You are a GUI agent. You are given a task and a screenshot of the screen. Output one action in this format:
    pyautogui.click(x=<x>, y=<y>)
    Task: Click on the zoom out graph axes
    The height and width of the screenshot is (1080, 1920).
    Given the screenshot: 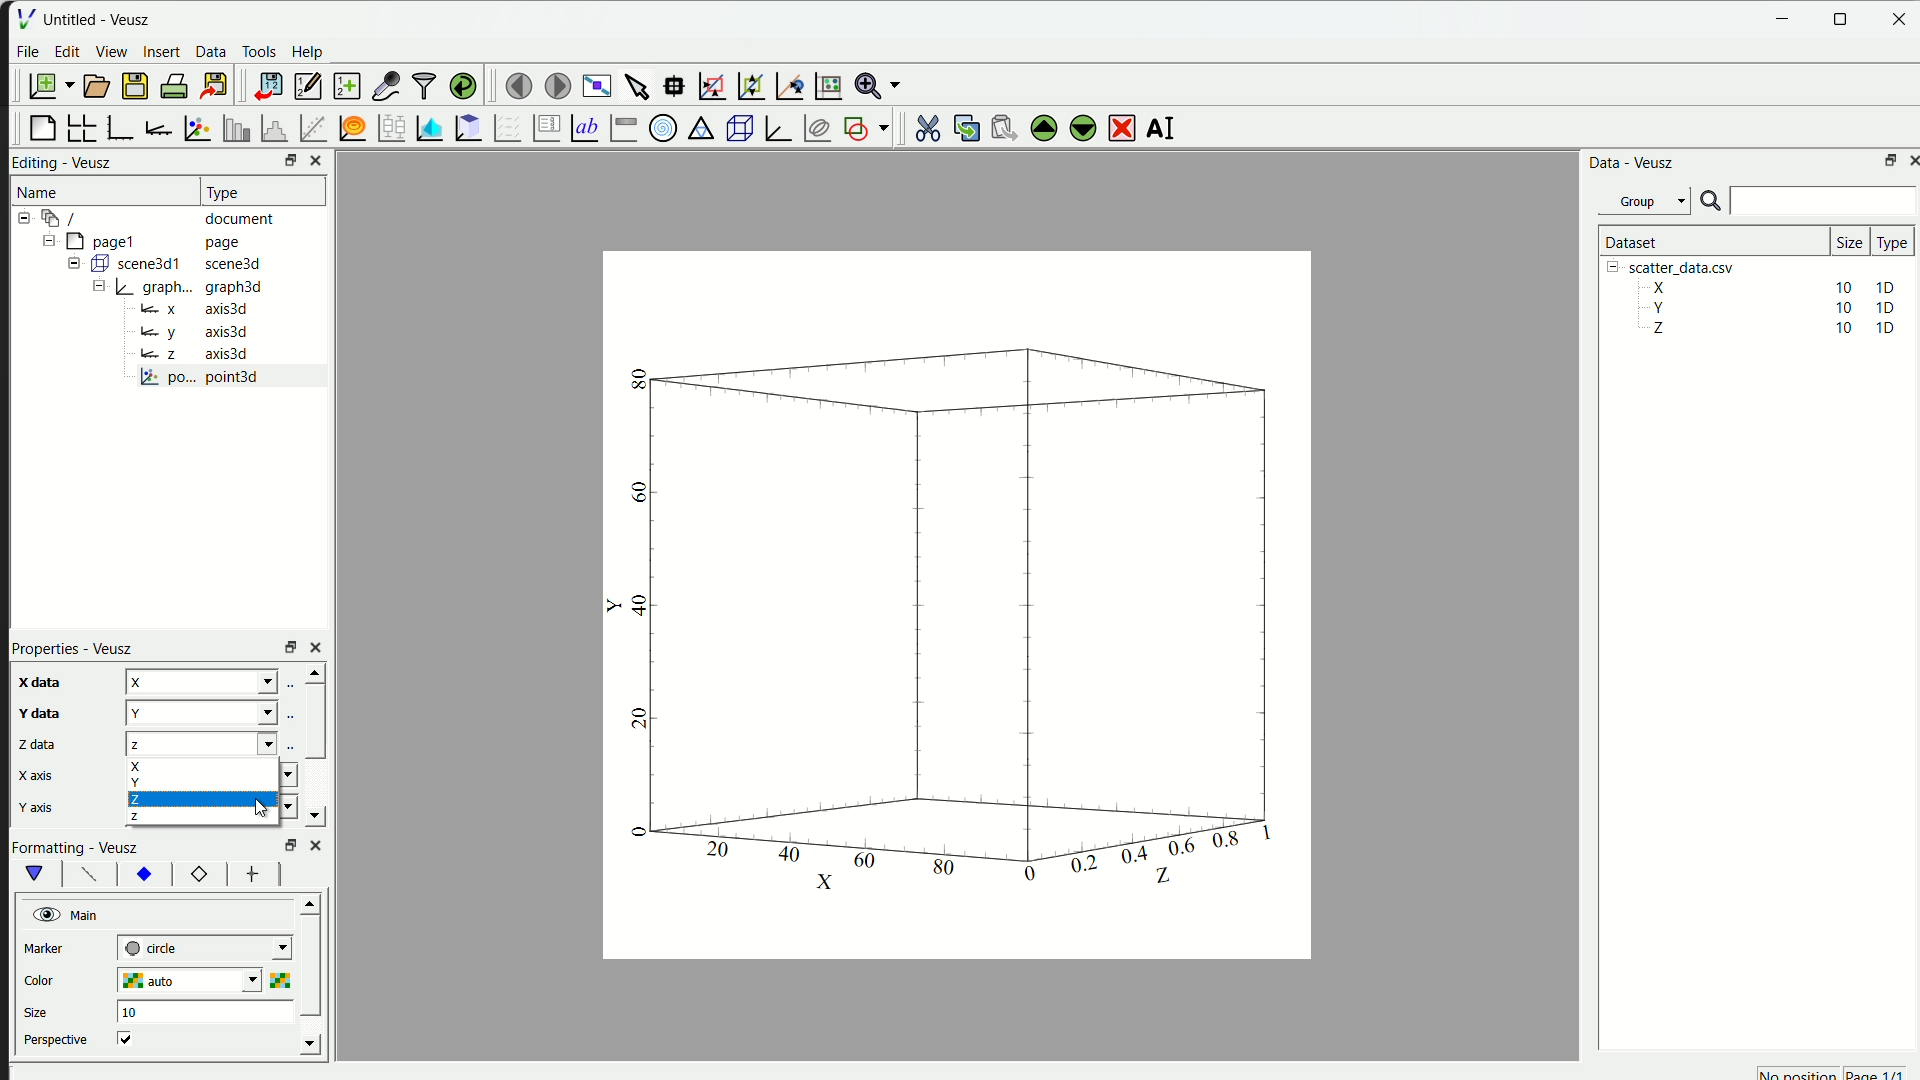 What is the action you would take?
    pyautogui.click(x=748, y=87)
    